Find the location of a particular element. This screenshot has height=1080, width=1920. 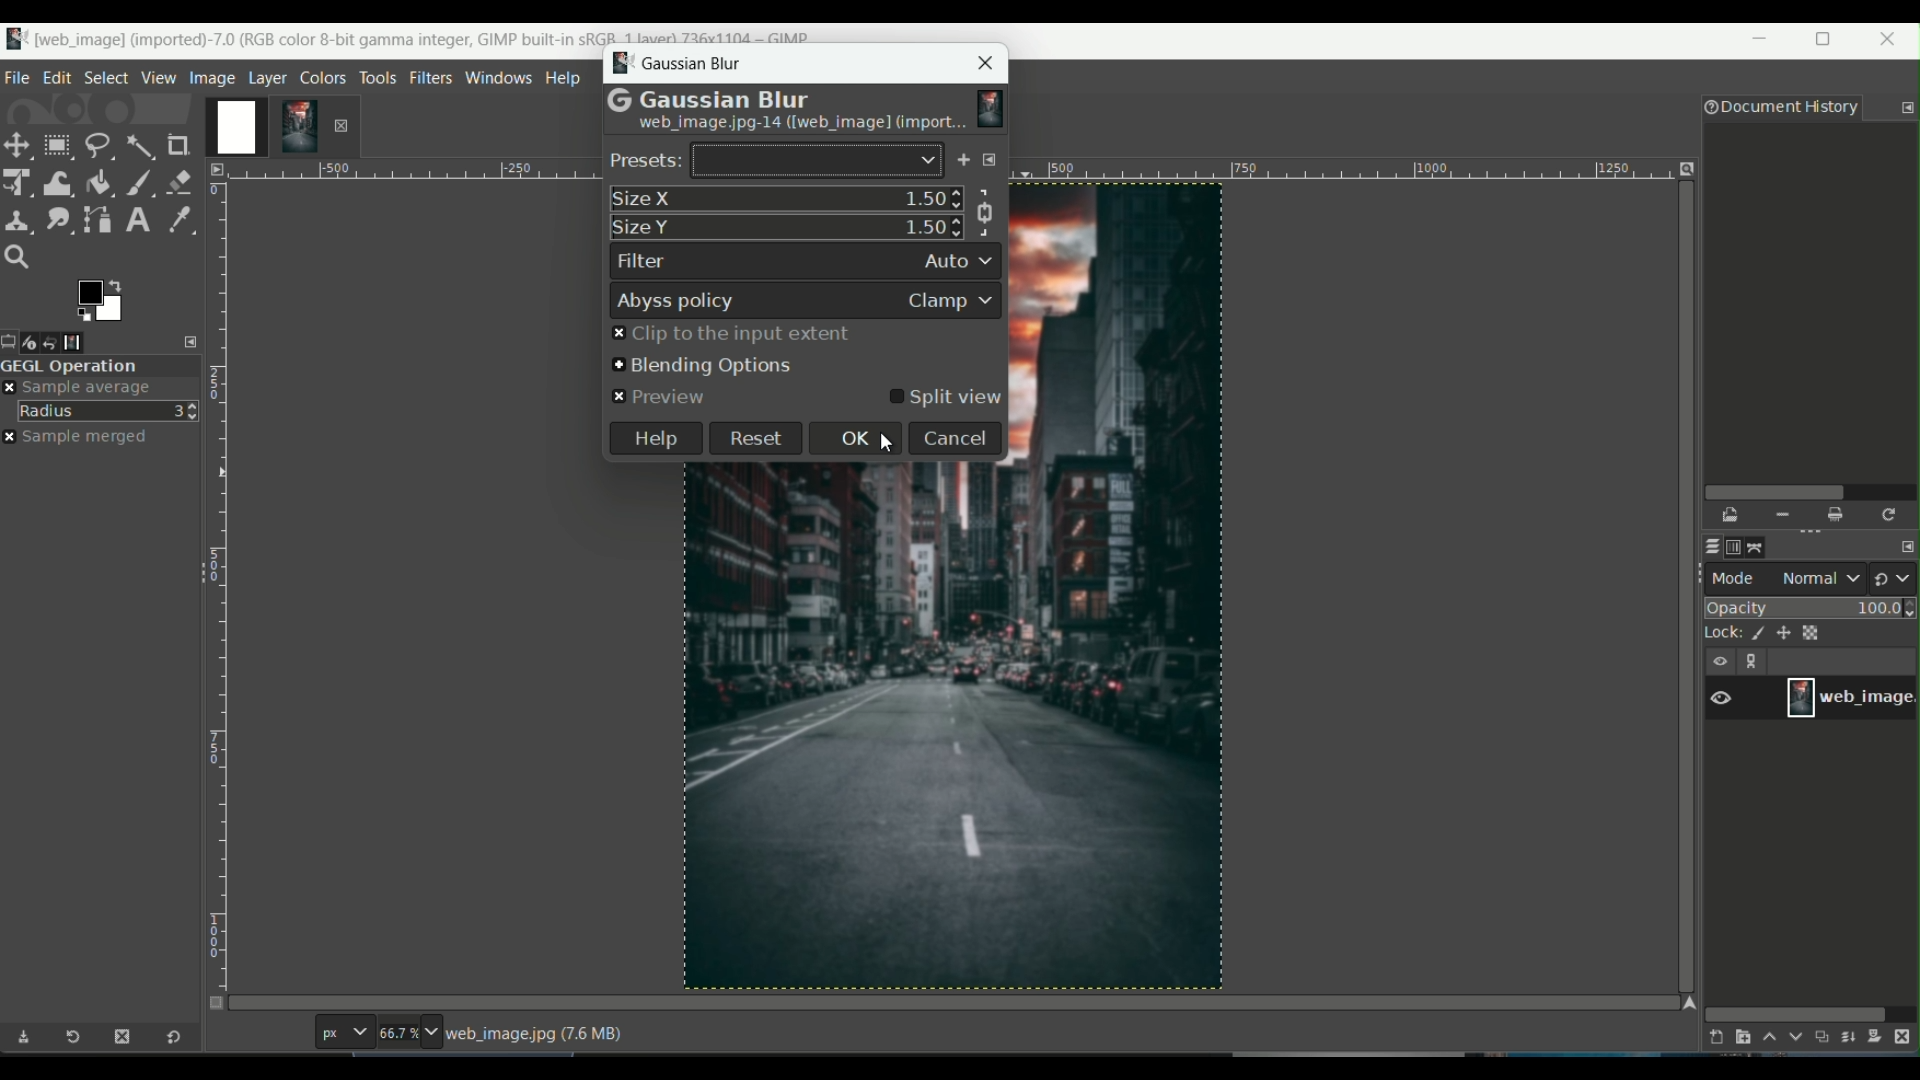

gaussian blur is located at coordinates (680, 65).